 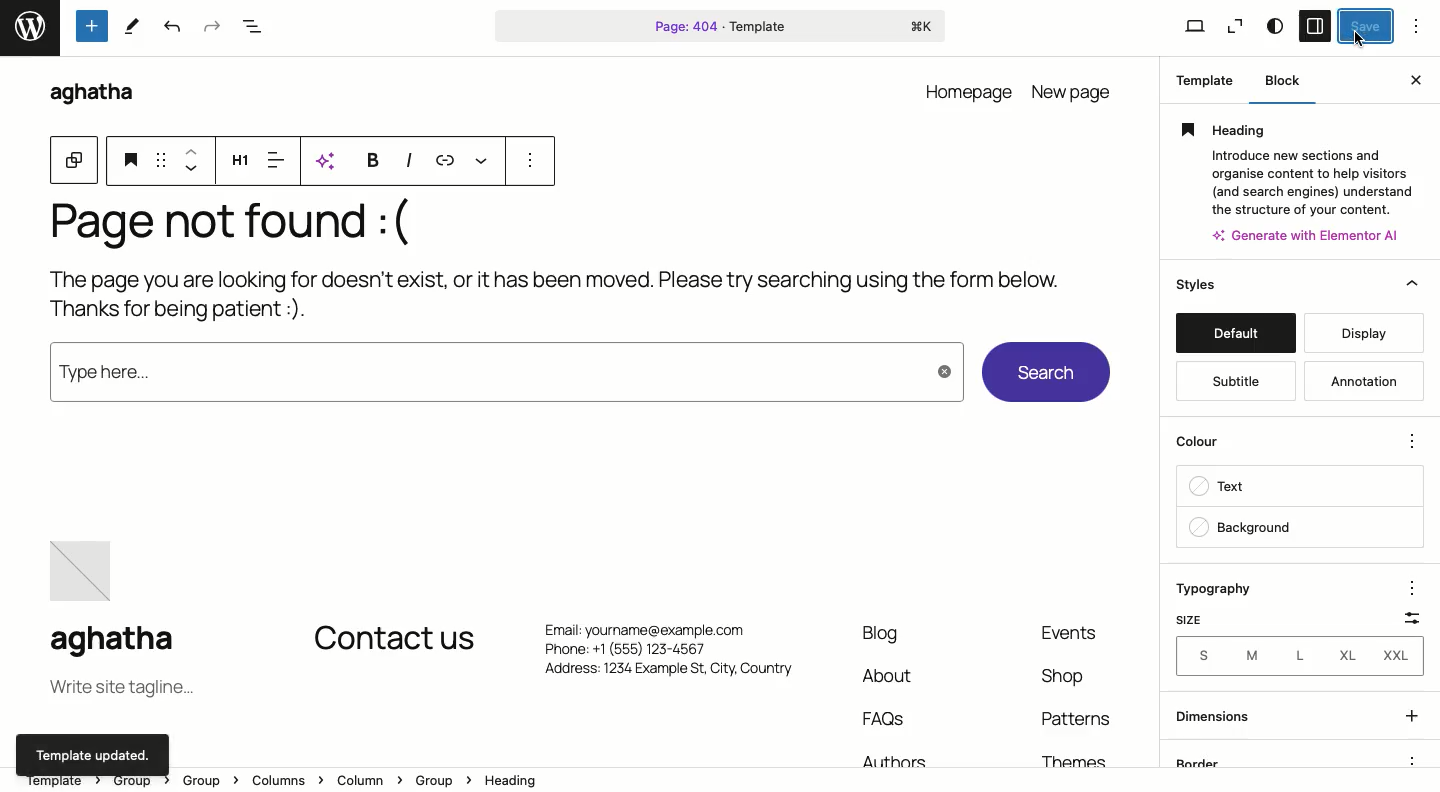 I want to click on Text, so click(x=422, y=224).